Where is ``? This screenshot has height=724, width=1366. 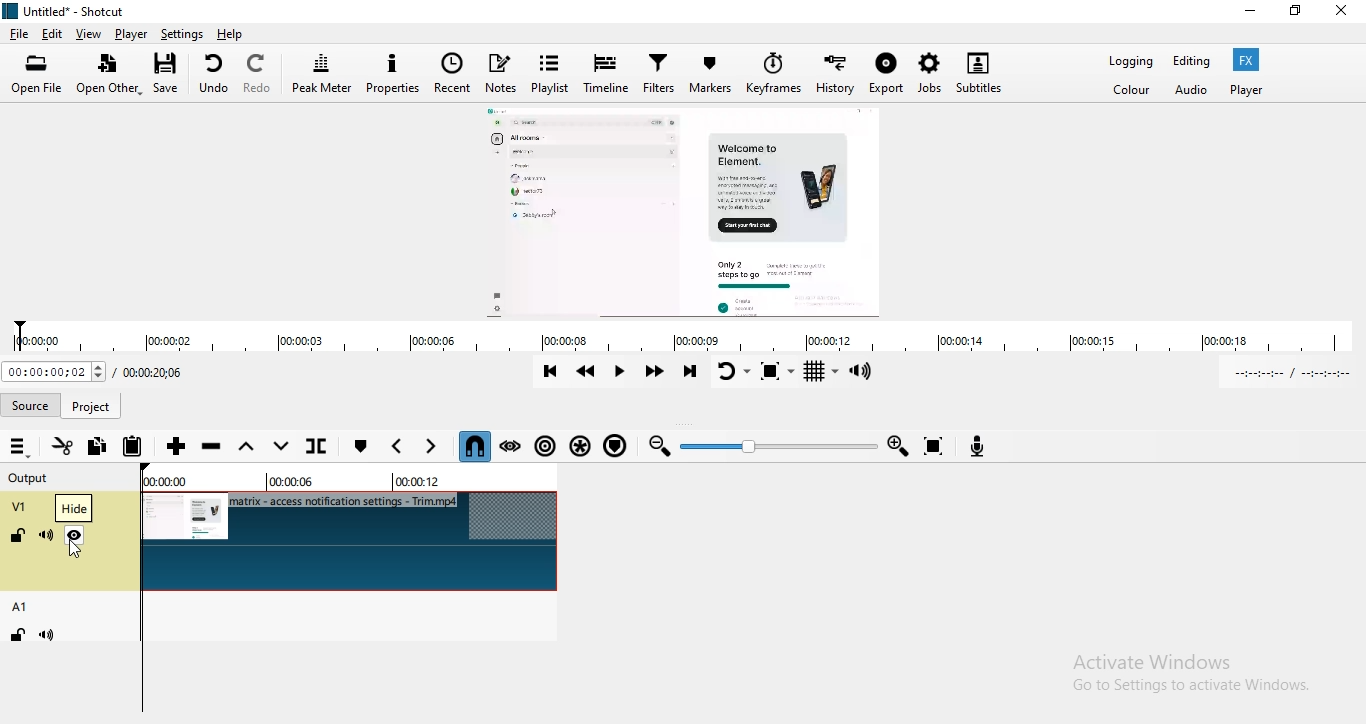  is located at coordinates (605, 74).